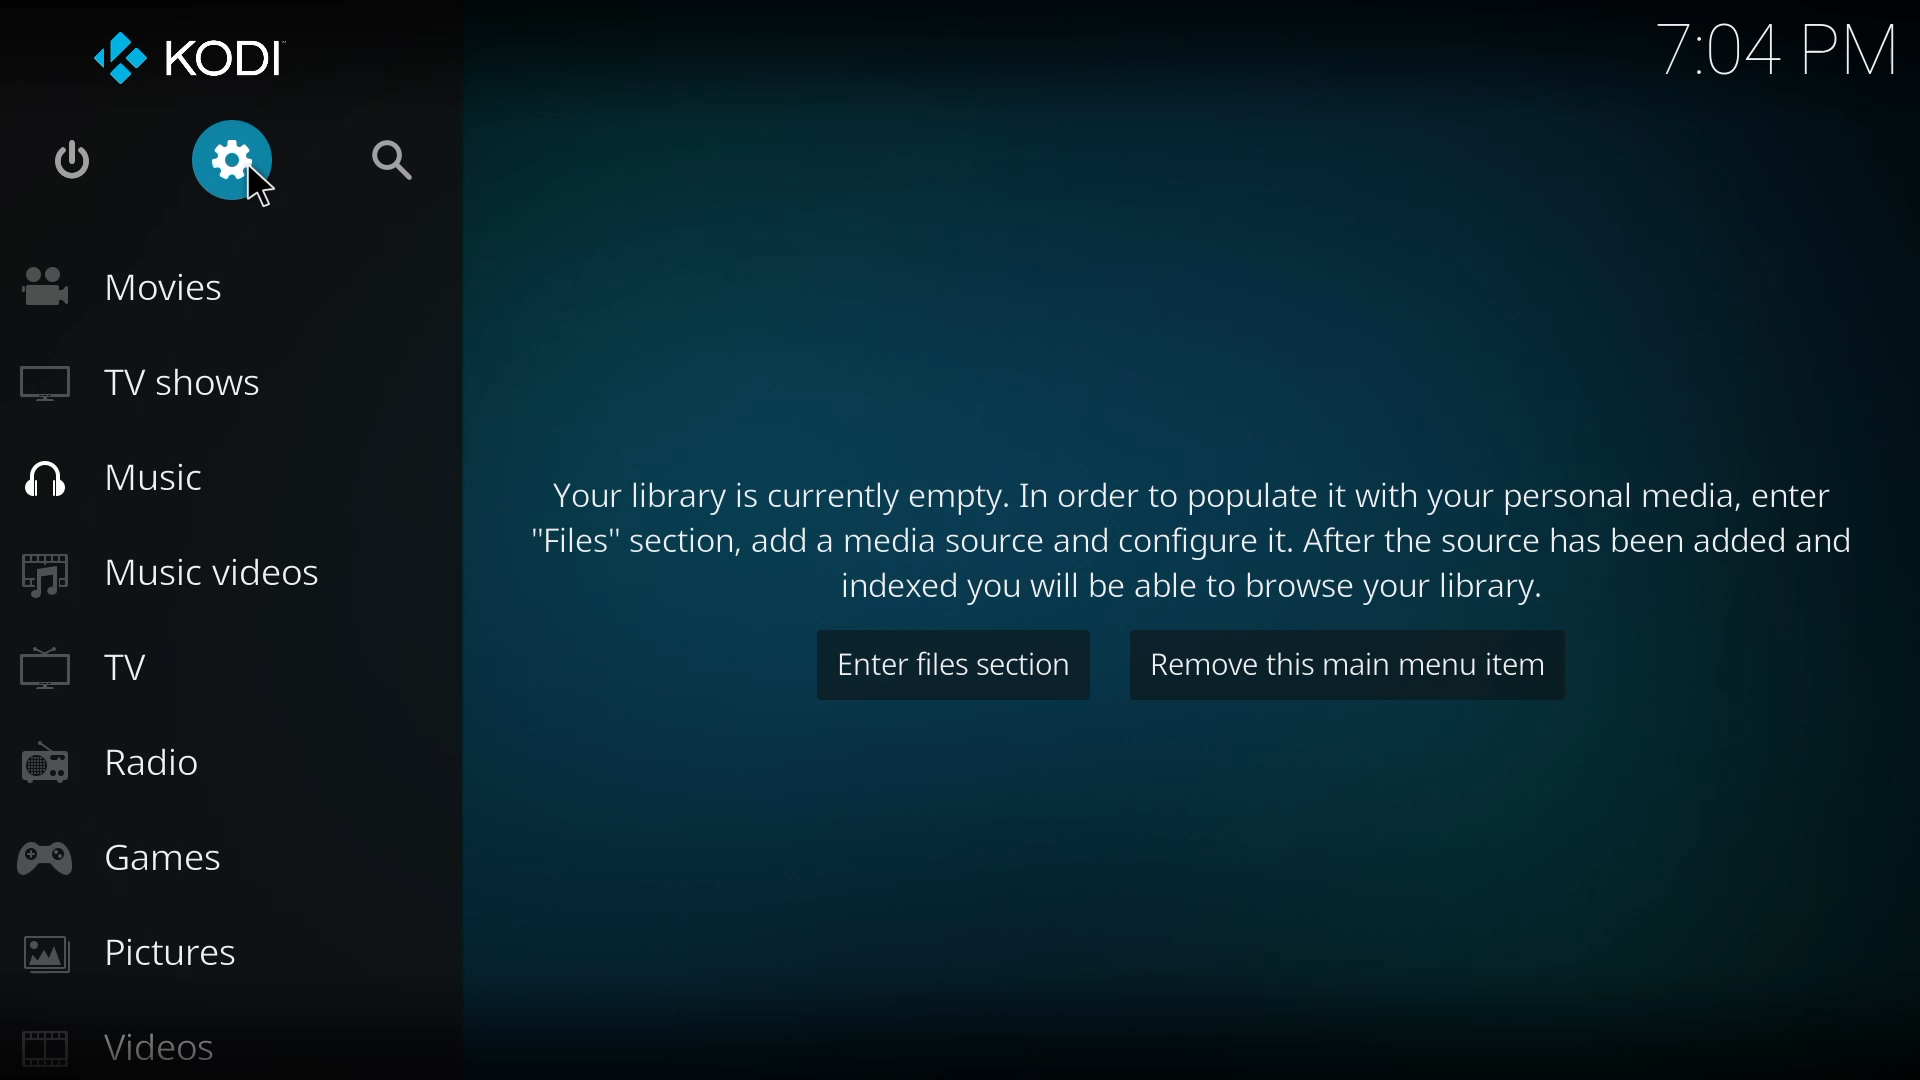 This screenshot has height=1080, width=1920. I want to click on enter files section, so click(951, 668).